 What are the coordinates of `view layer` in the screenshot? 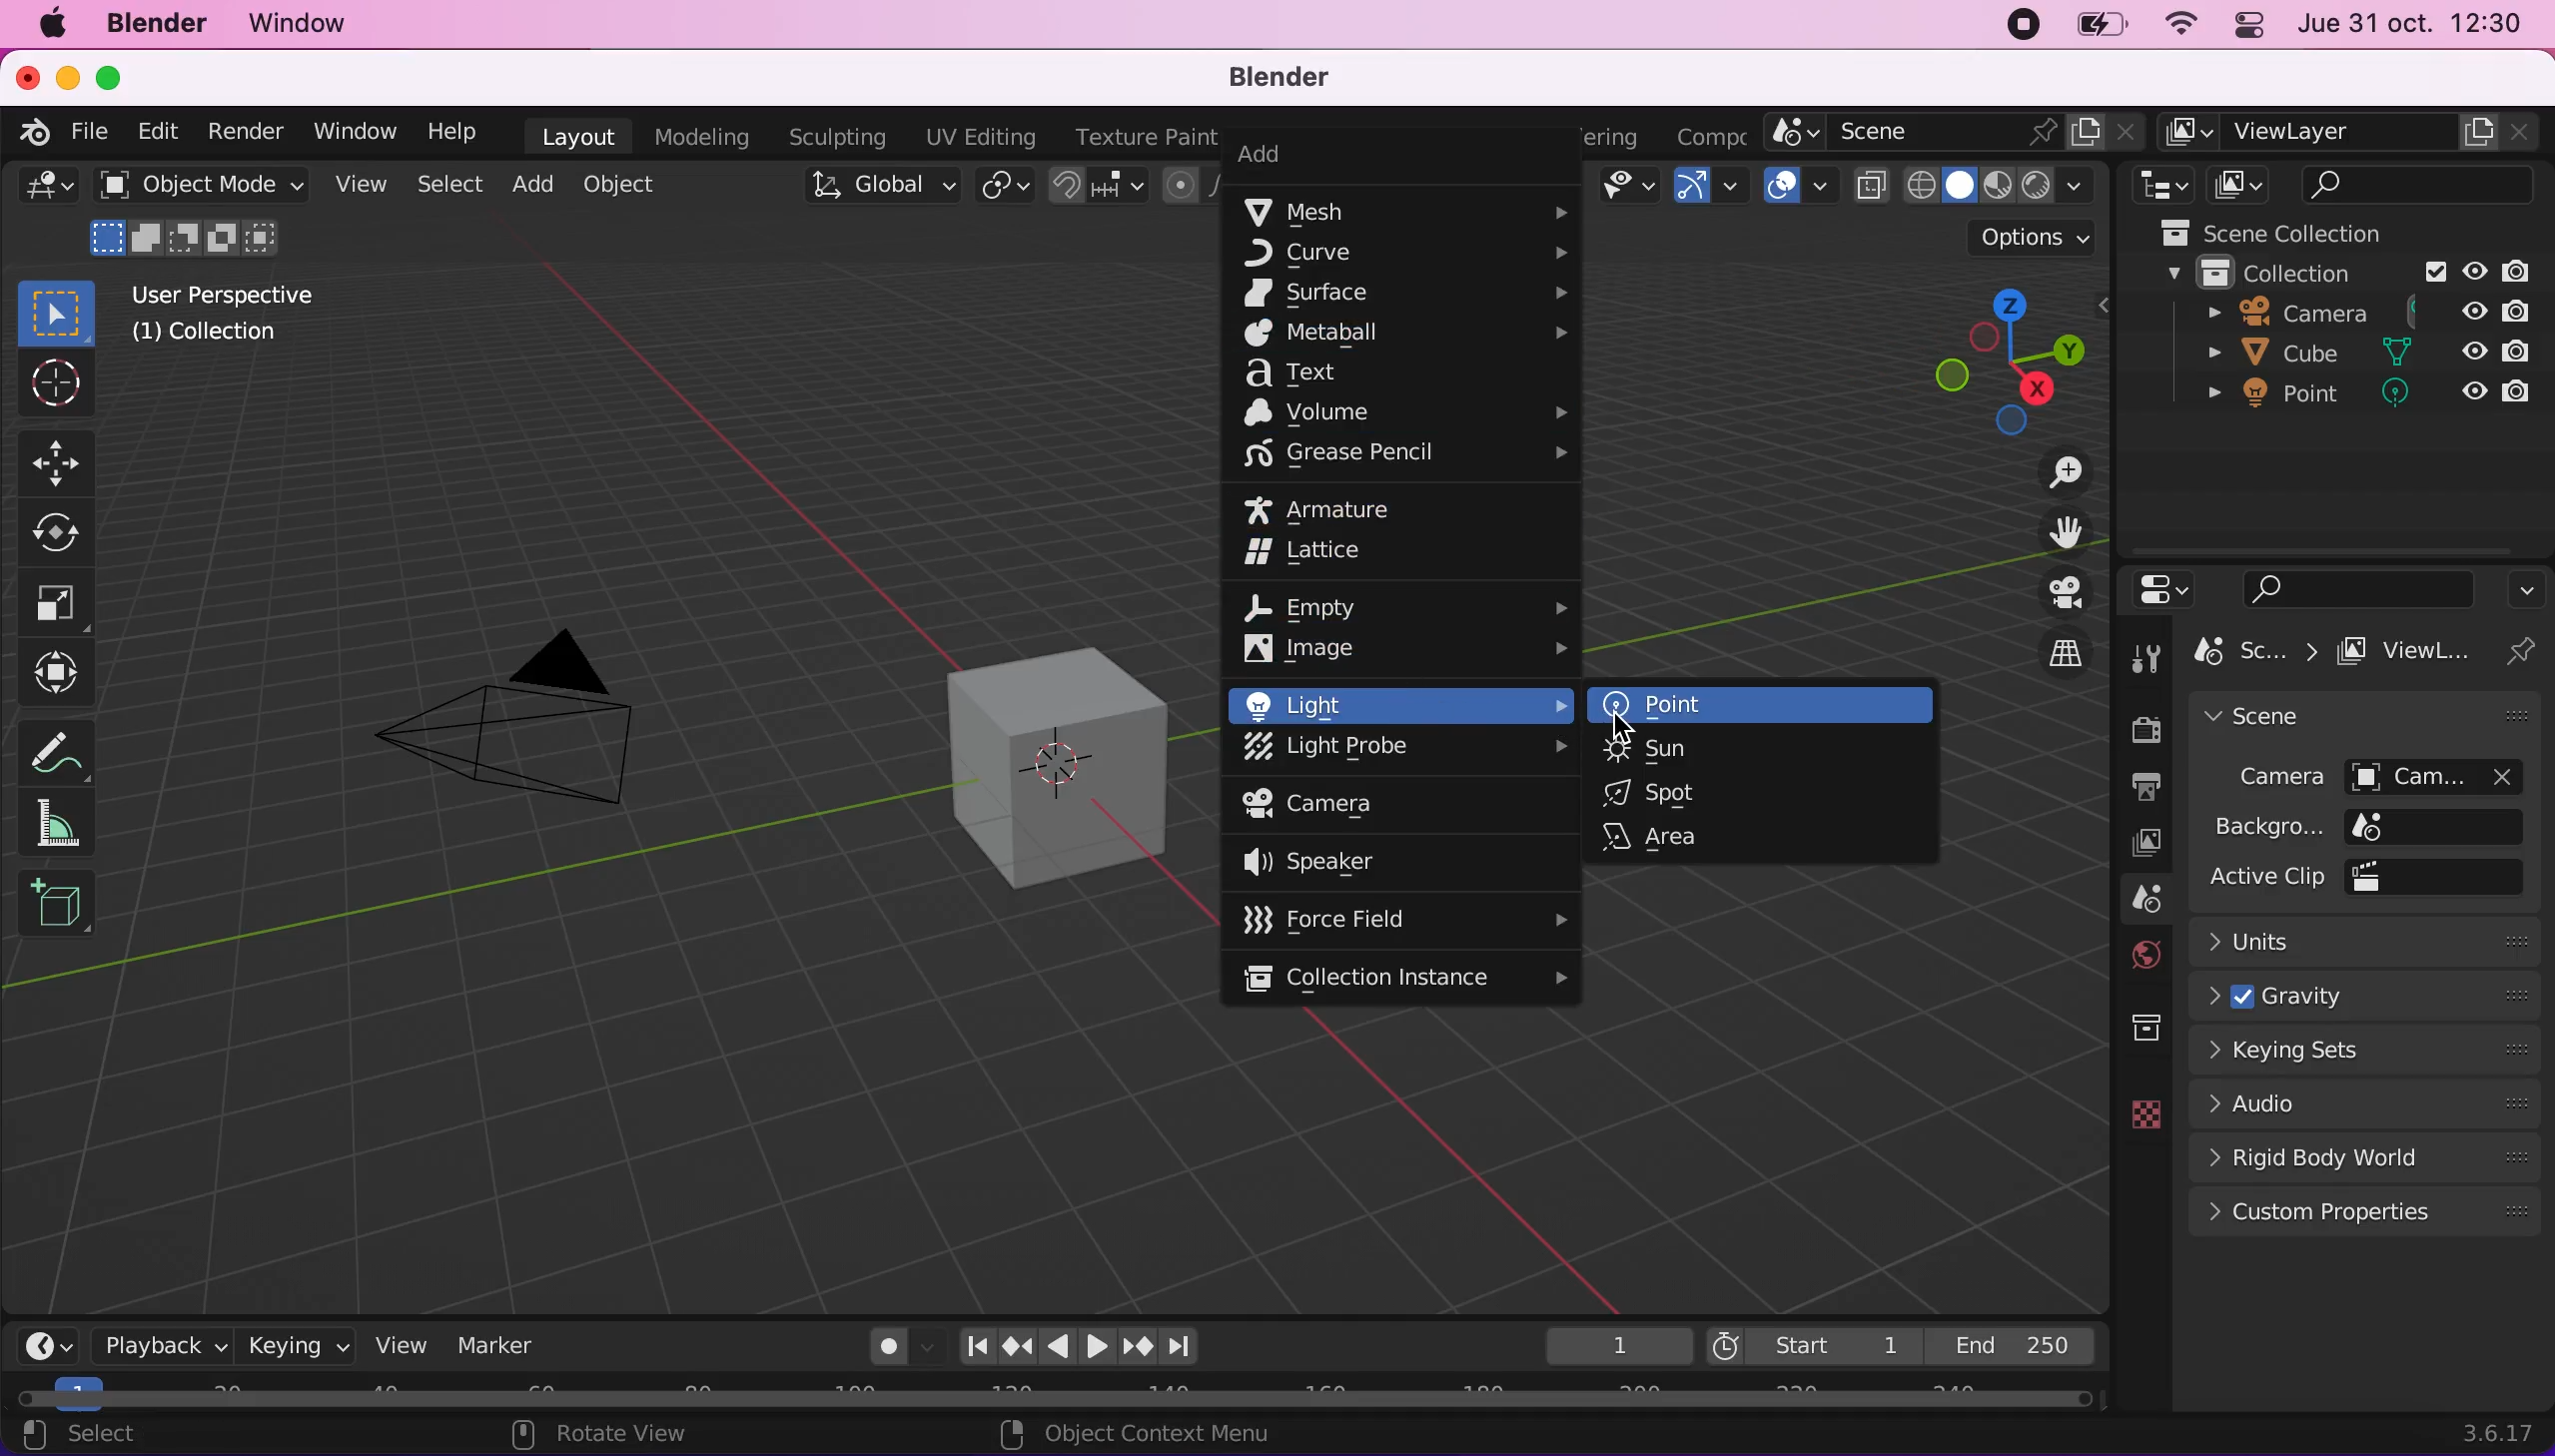 It's located at (2139, 846).